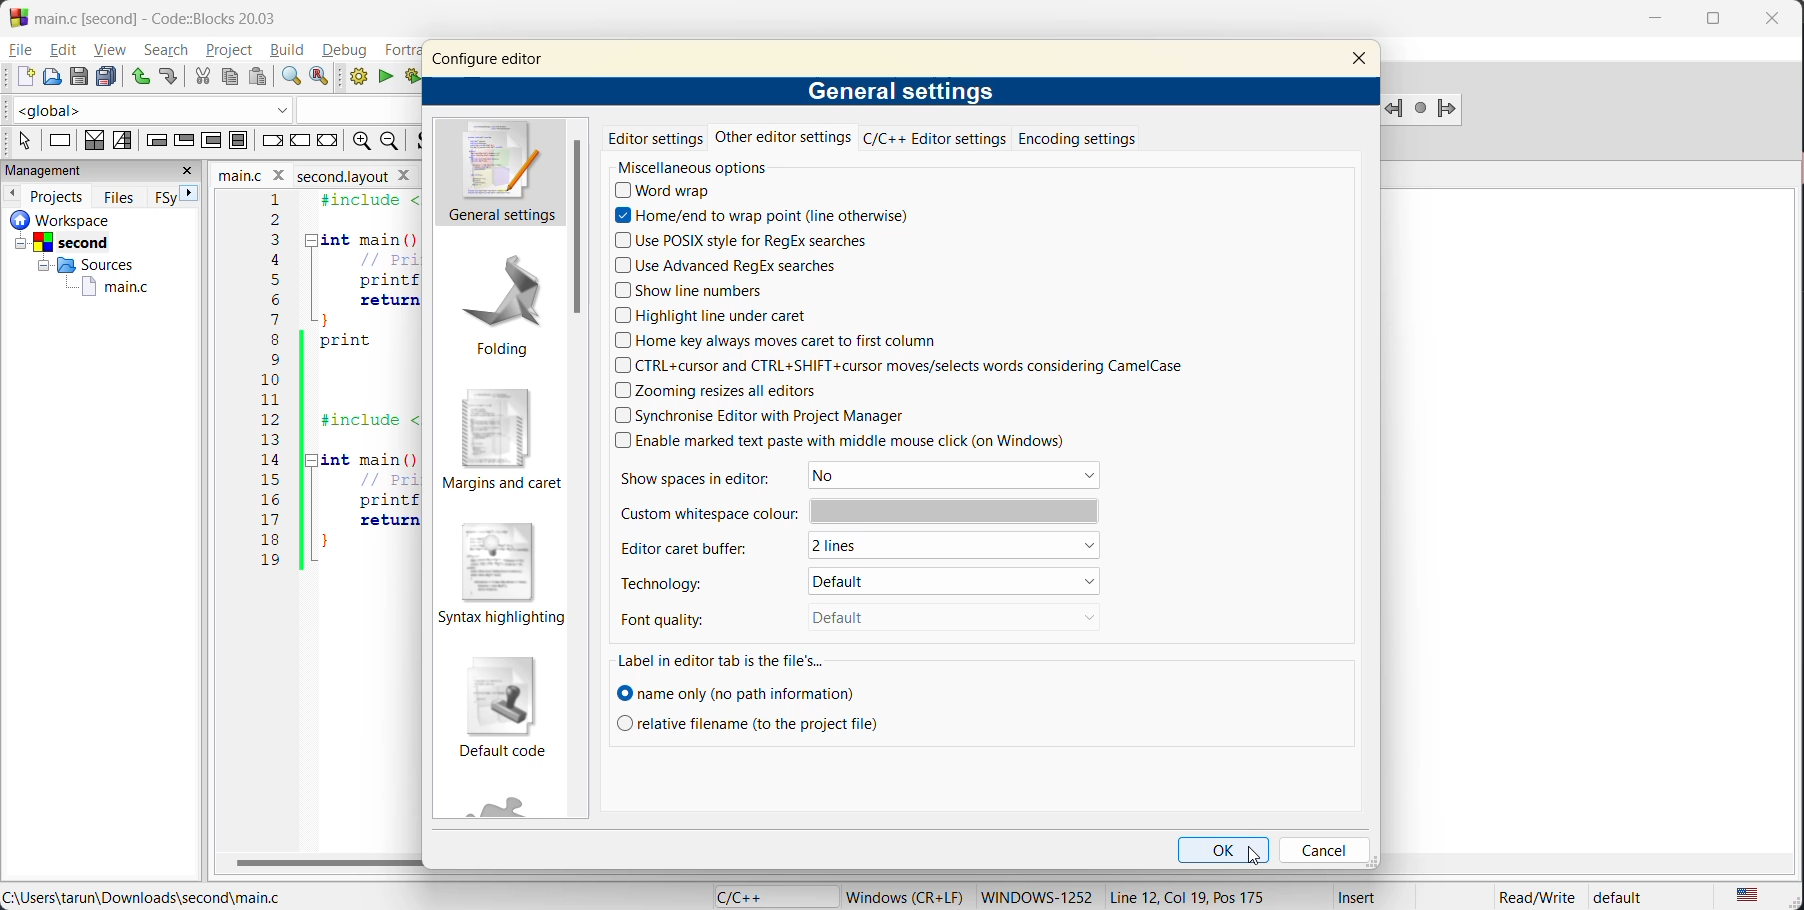  What do you see at coordinates (147, 898) in the screenshot?
I see `file location` at bounding box center [147, 898].